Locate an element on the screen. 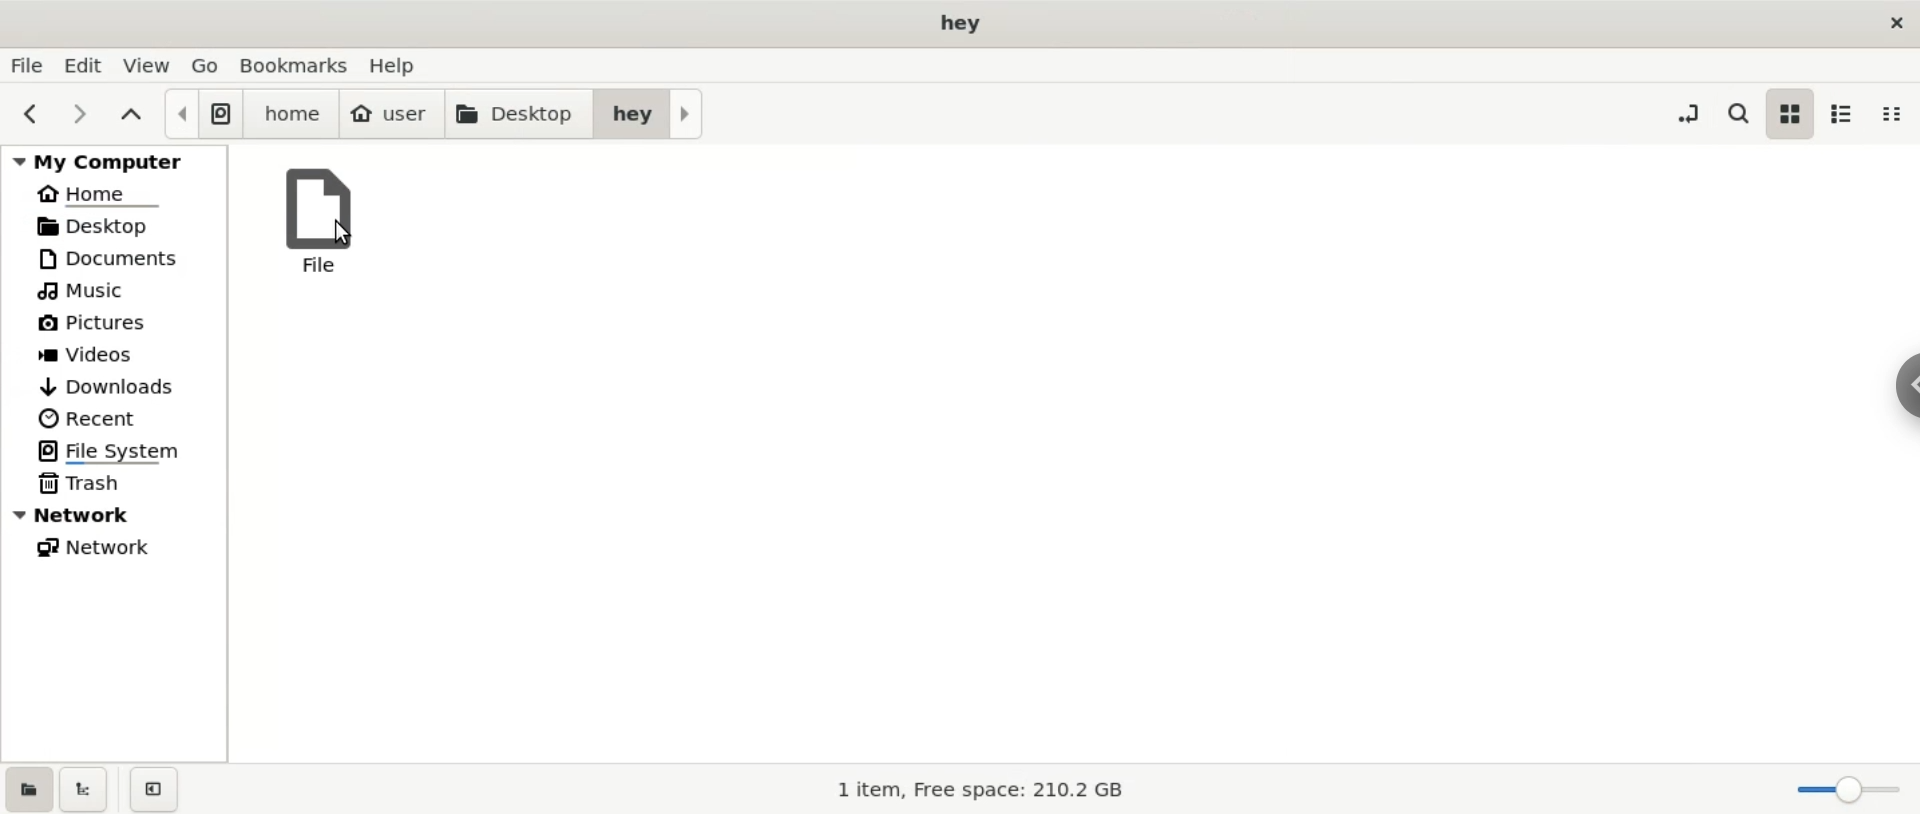  desktop is located at coordinates (112, 226).